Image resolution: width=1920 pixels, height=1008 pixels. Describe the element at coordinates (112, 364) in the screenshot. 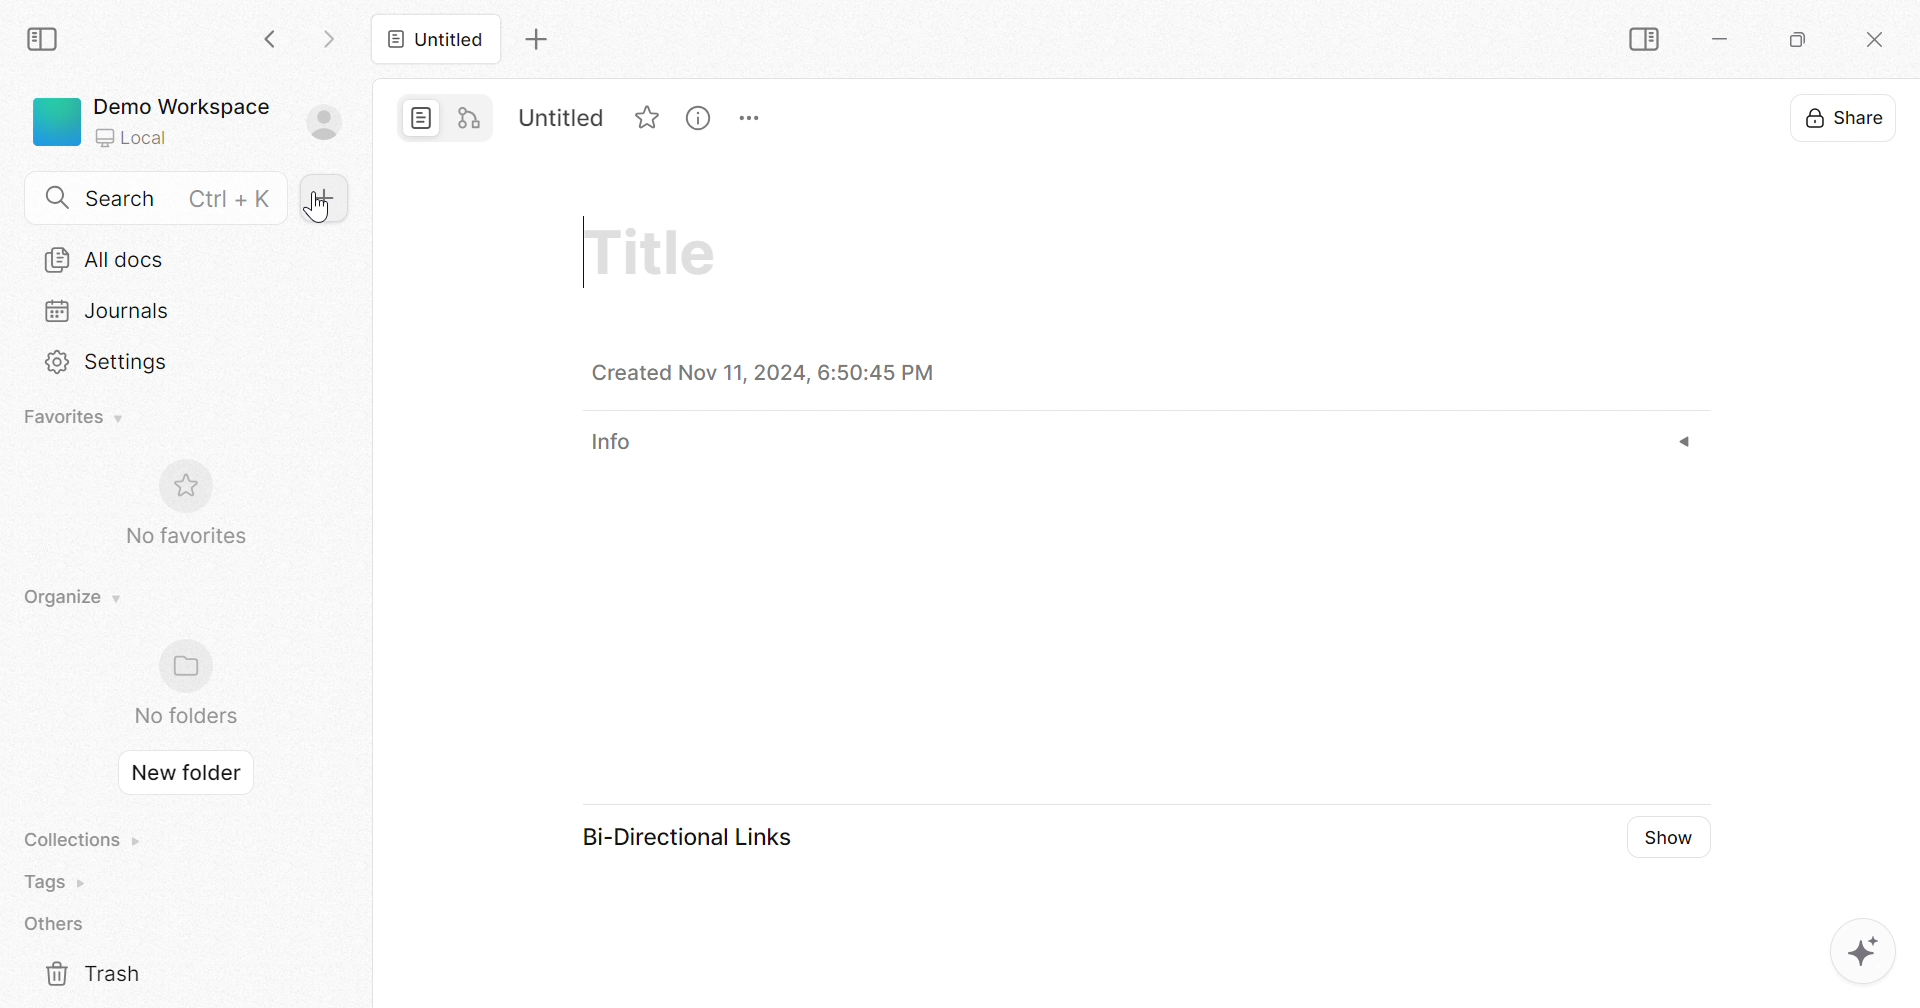

I see `Settings` at that location.